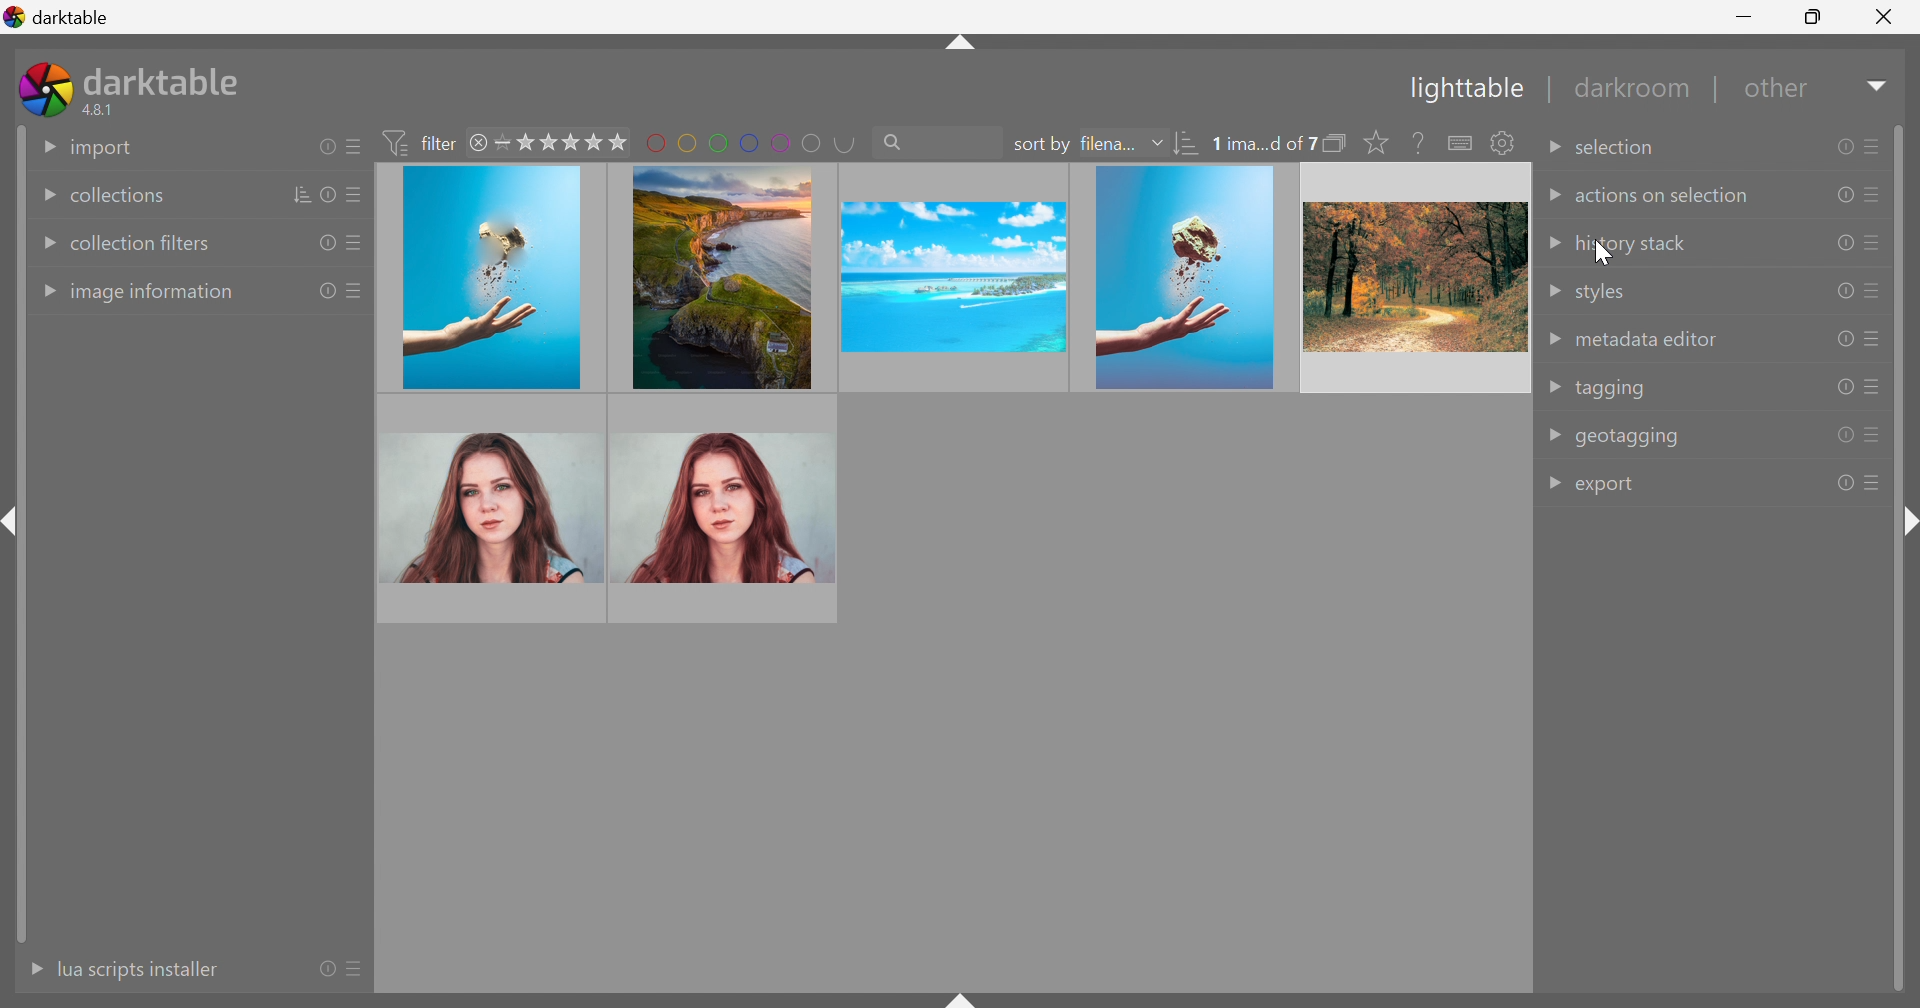  What do you see at coordinates (326, 292) in the screenshot?
I see `reset` at bounding box center [326, 292].